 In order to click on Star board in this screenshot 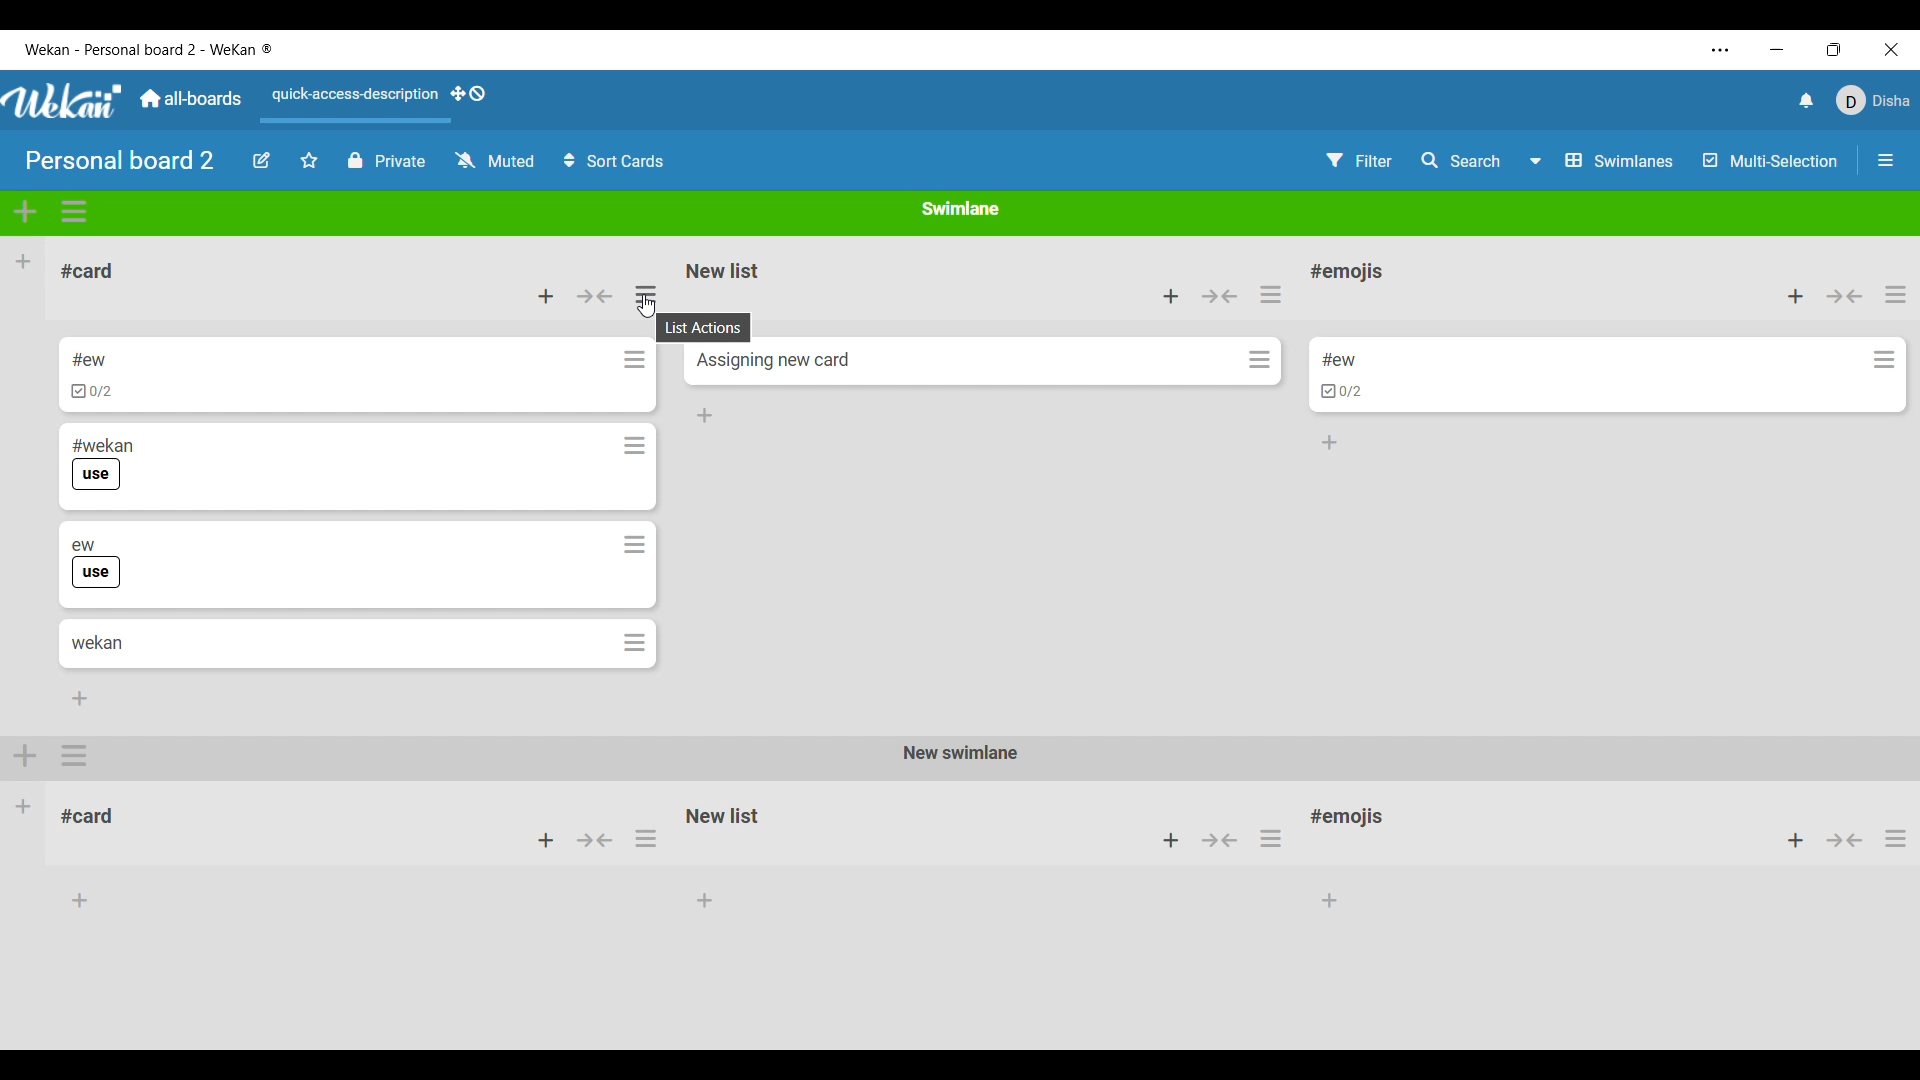, I will do `click(310, 159)`.